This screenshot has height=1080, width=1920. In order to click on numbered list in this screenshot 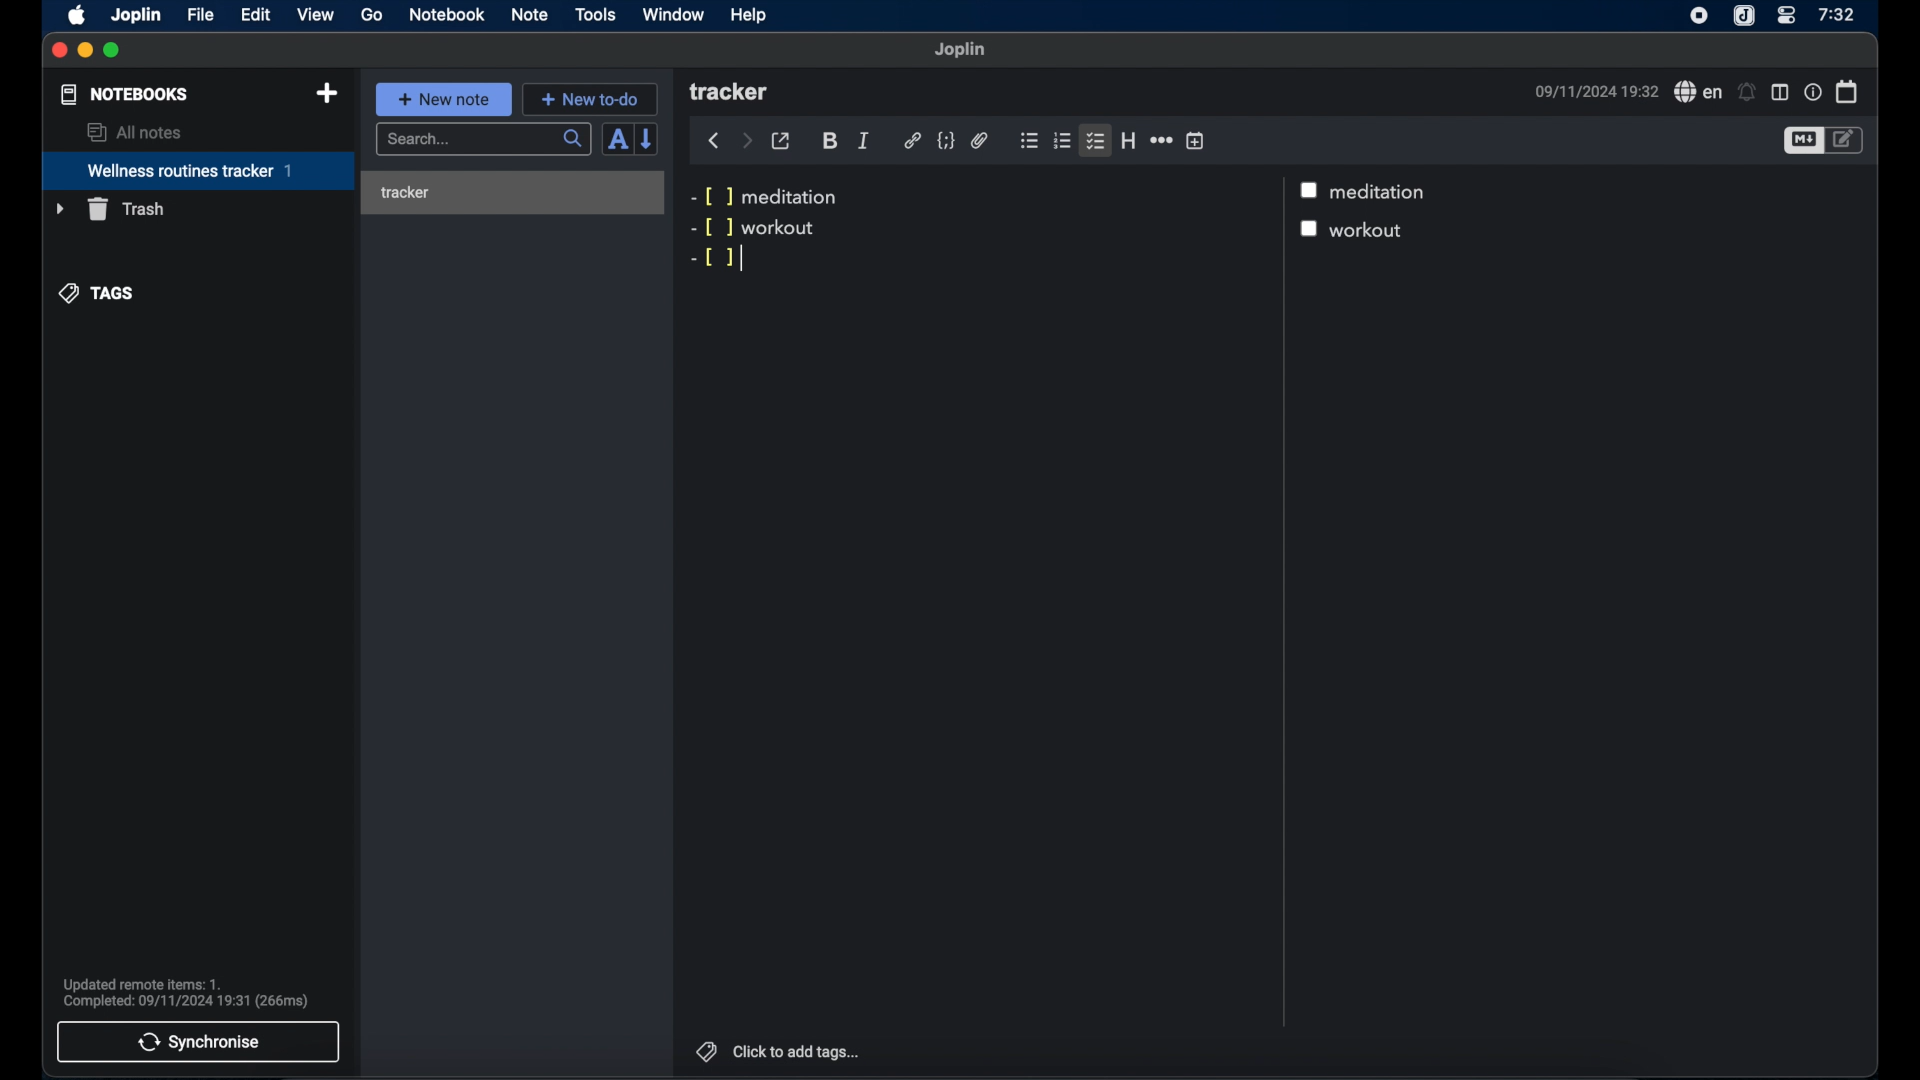, I will do `click(1063, 141)`.